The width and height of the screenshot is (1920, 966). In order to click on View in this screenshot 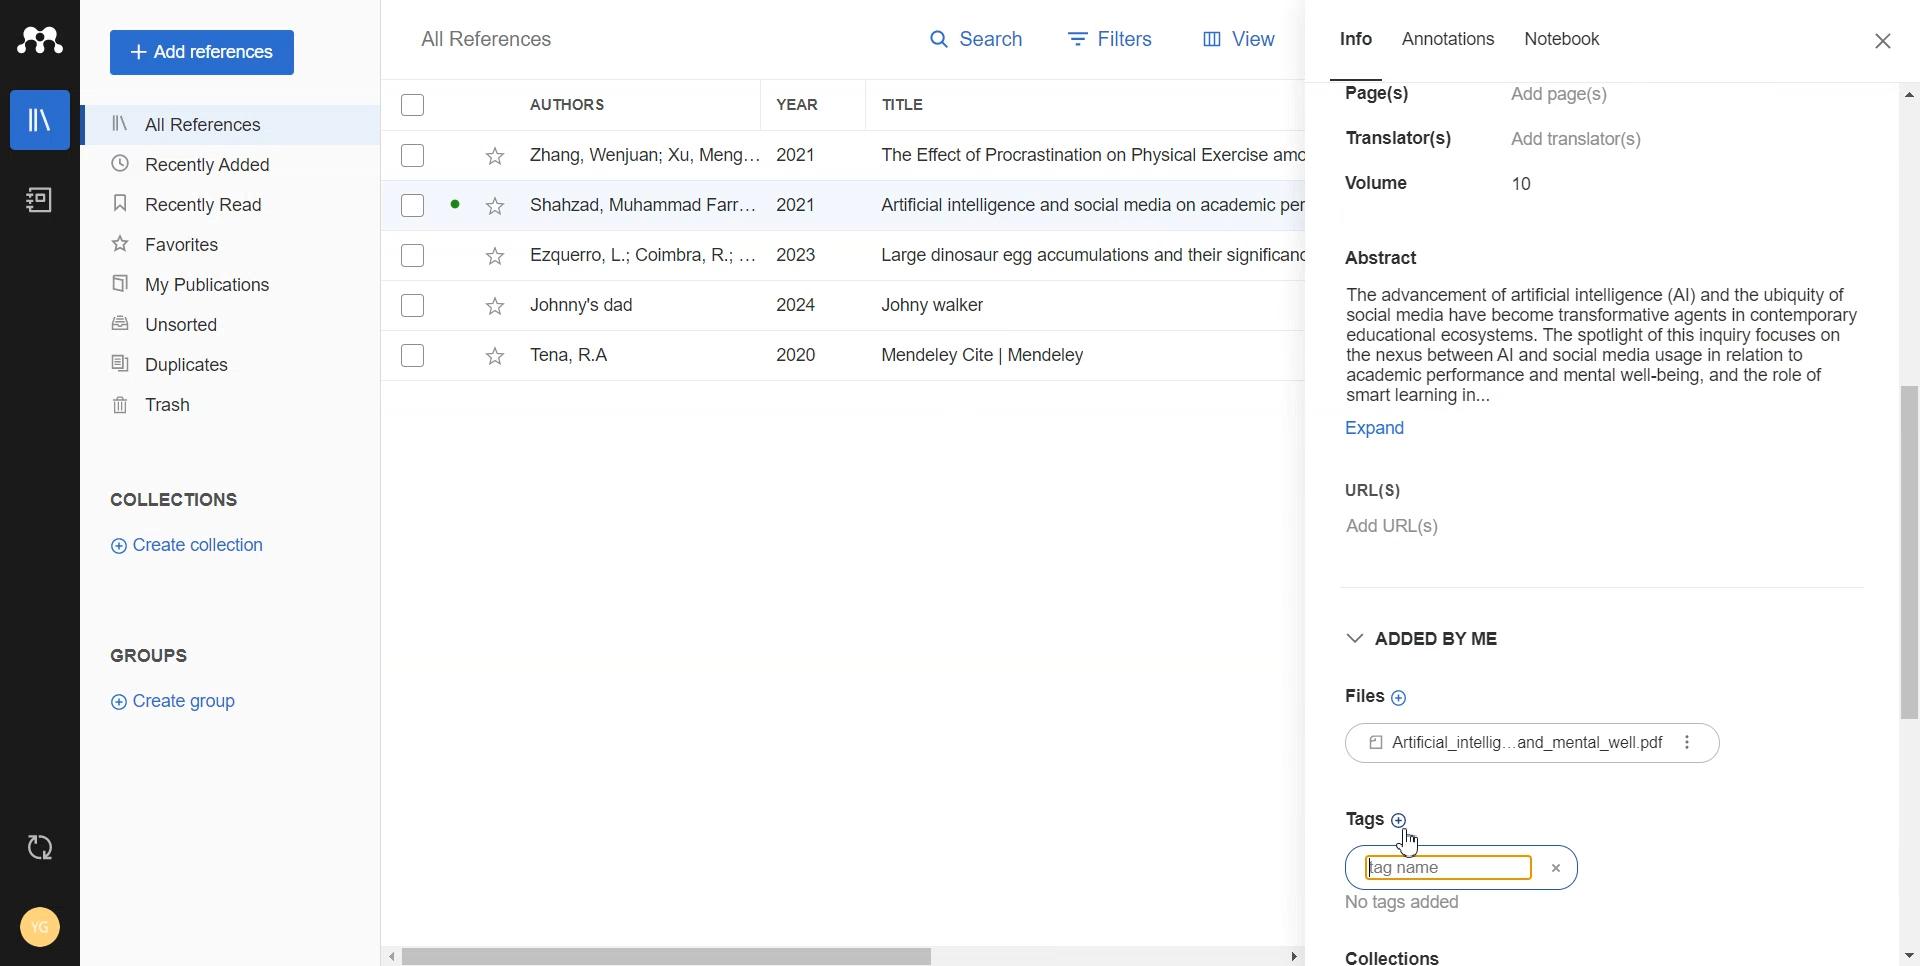, I will do `click(1226, 39)`.